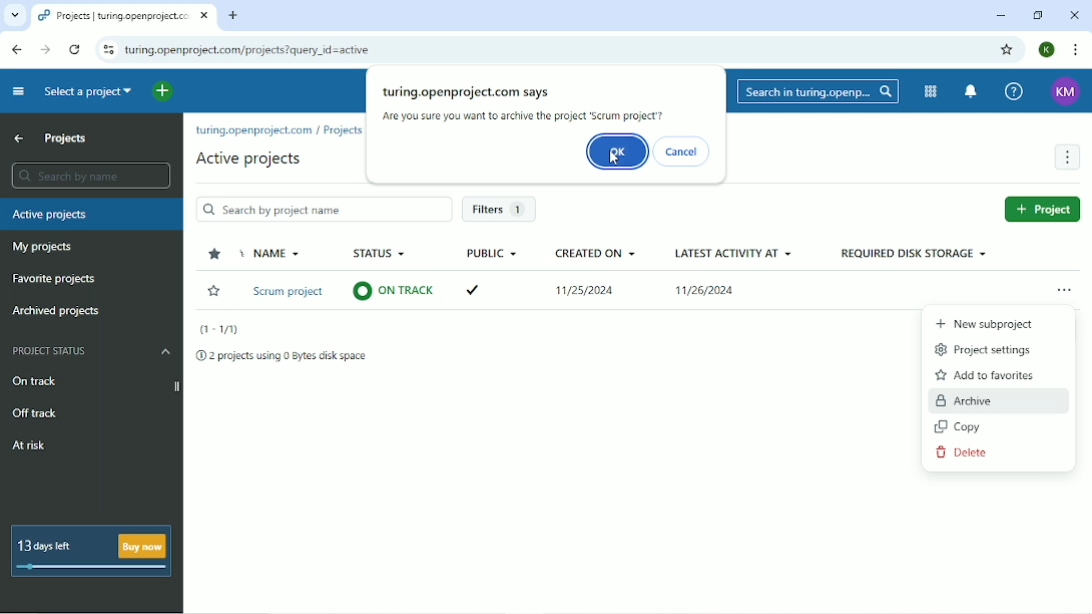 The height and width of the screenshot is (614, 1092). What do you see at coordinates (964, 451) in the screenshot?
I see `Delete` at bounding box center [964, 451].